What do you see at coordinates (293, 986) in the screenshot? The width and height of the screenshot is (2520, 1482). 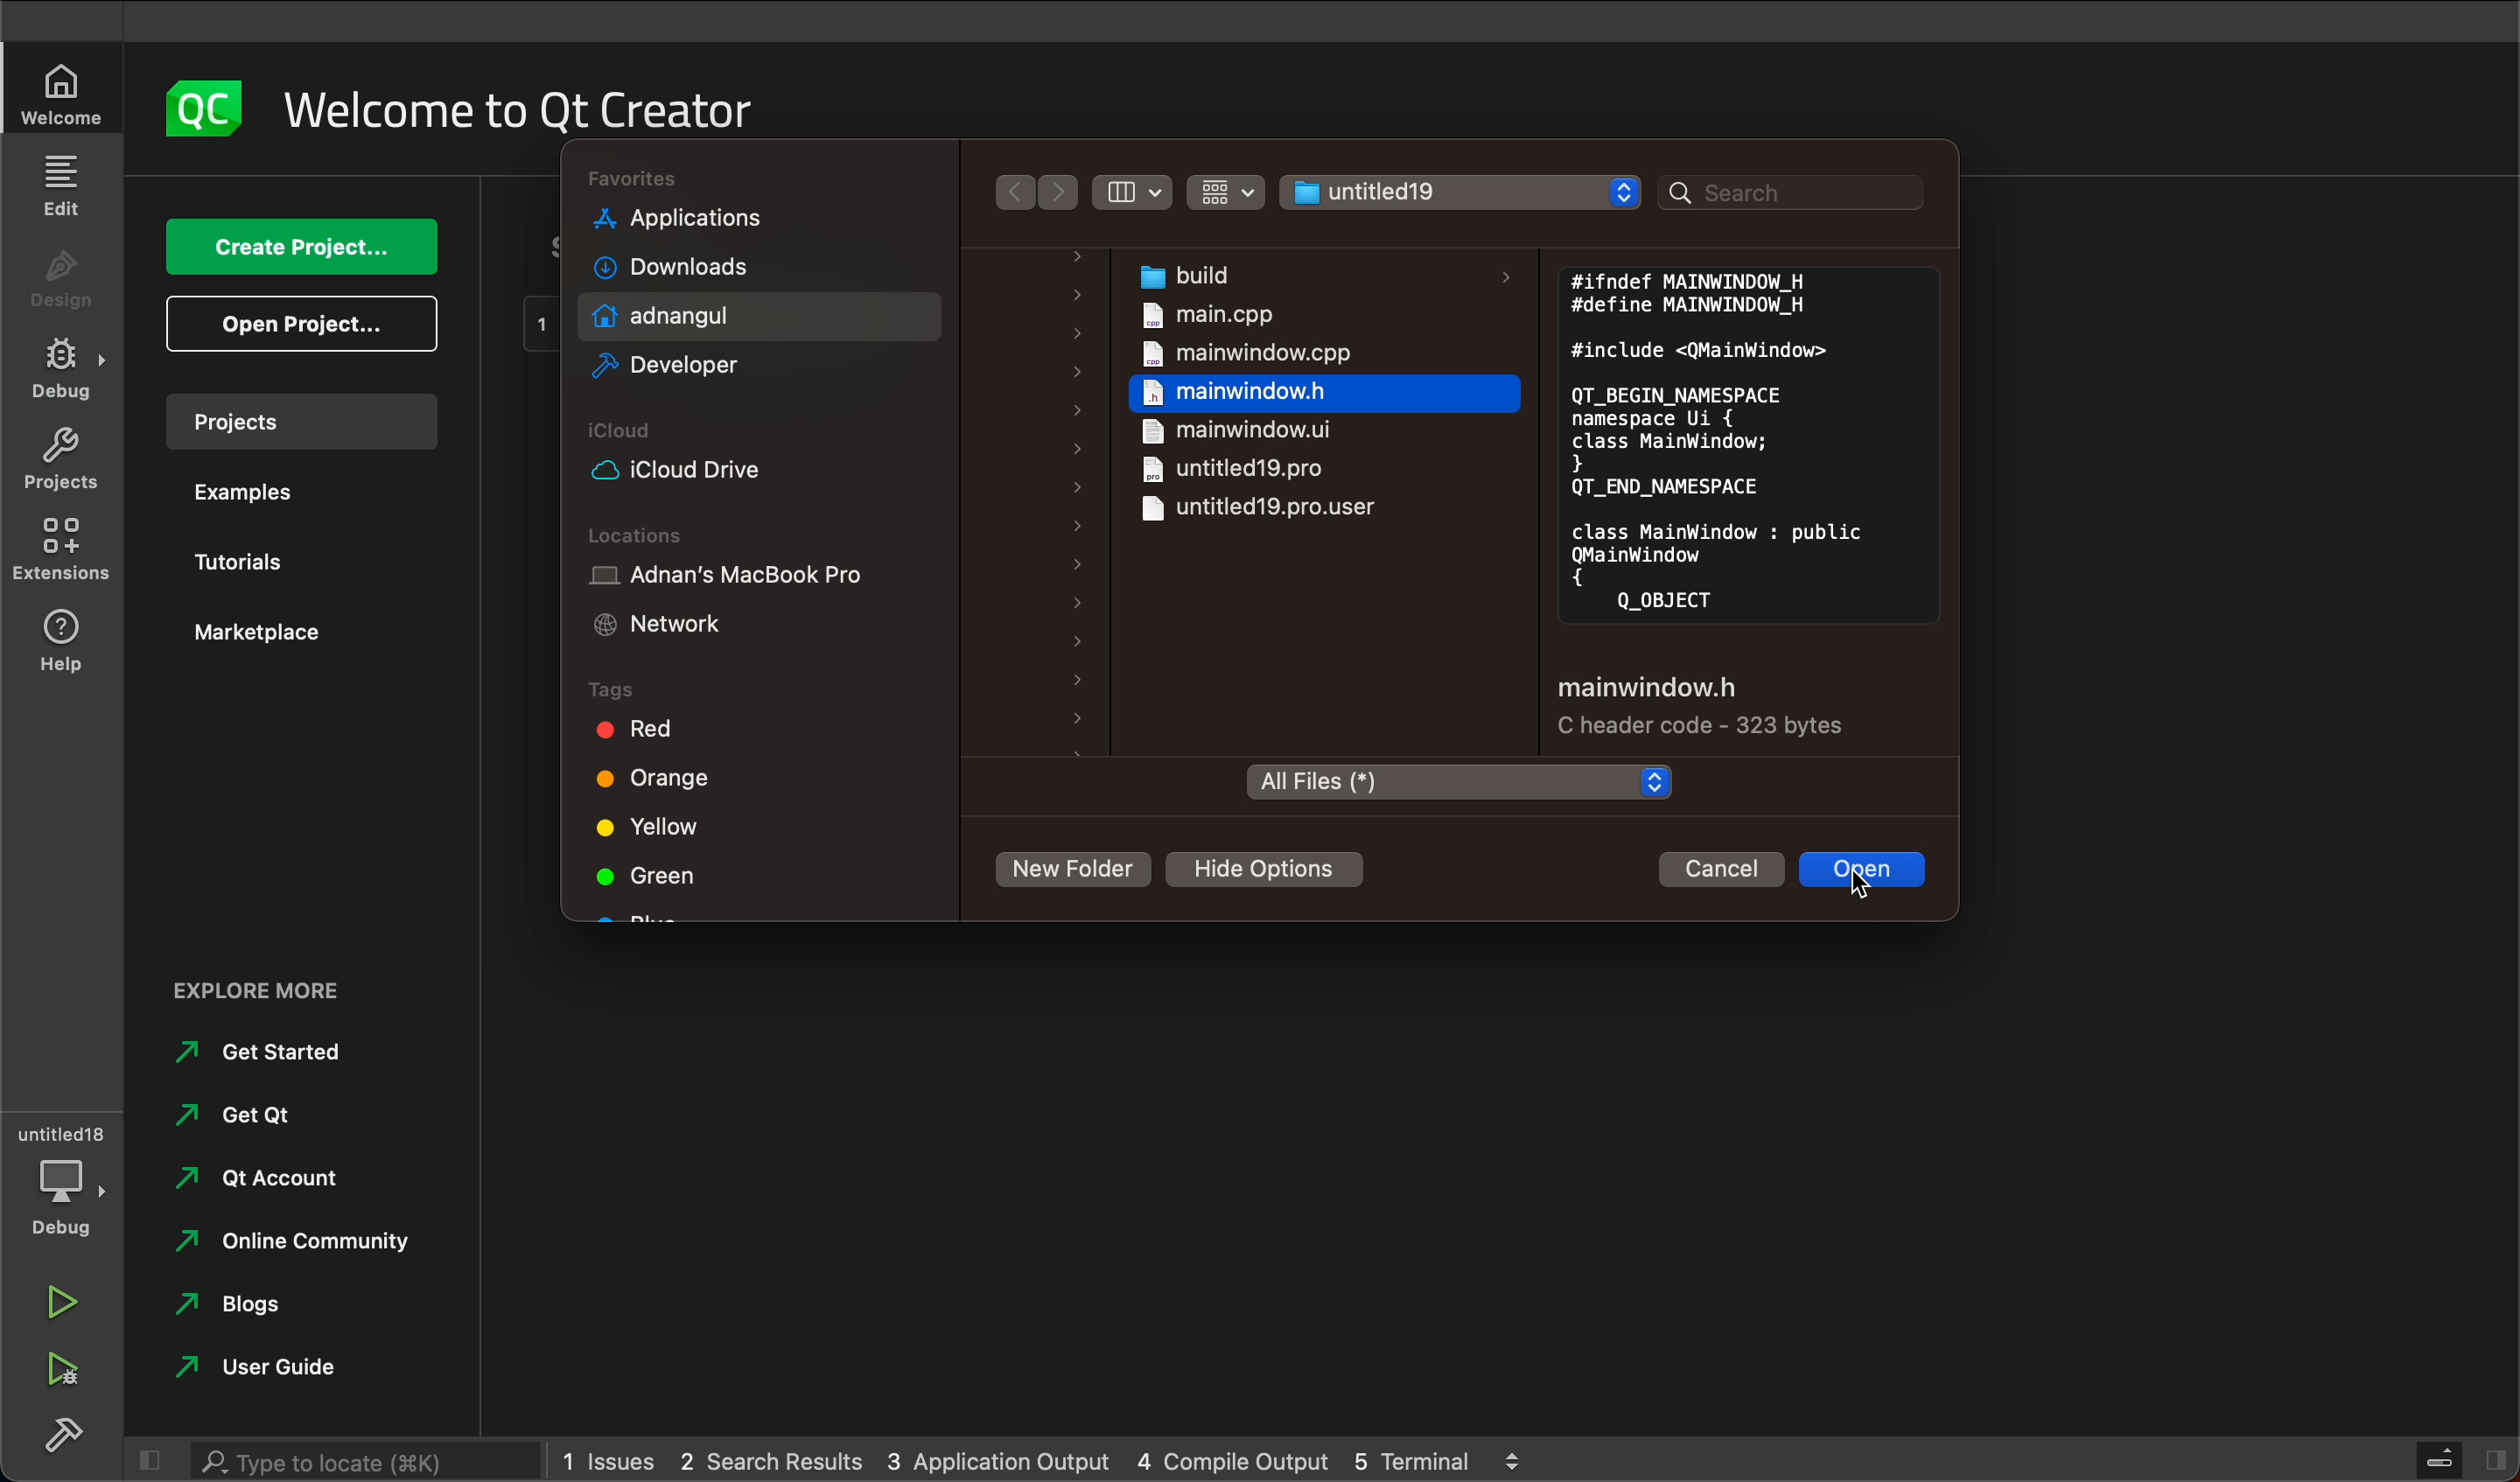 I see `external ` at bounding box center [293, 986].